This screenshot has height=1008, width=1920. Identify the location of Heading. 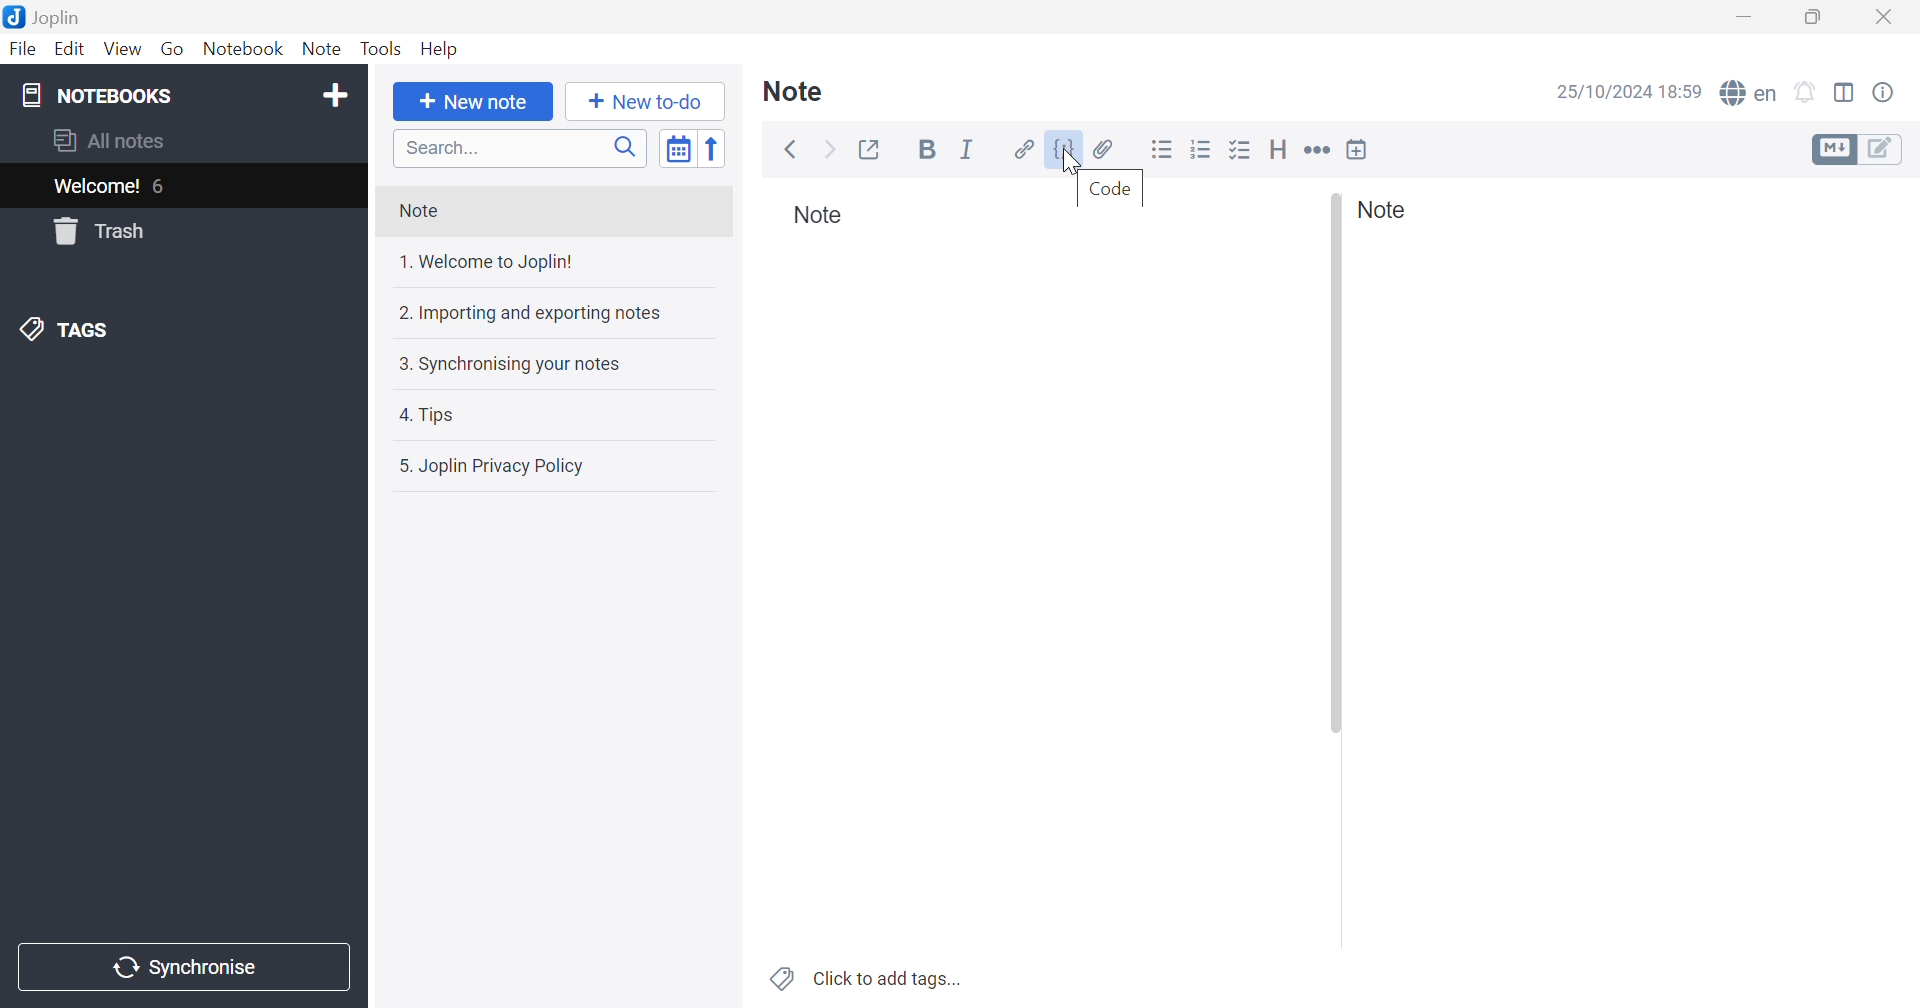
(1279, 148).